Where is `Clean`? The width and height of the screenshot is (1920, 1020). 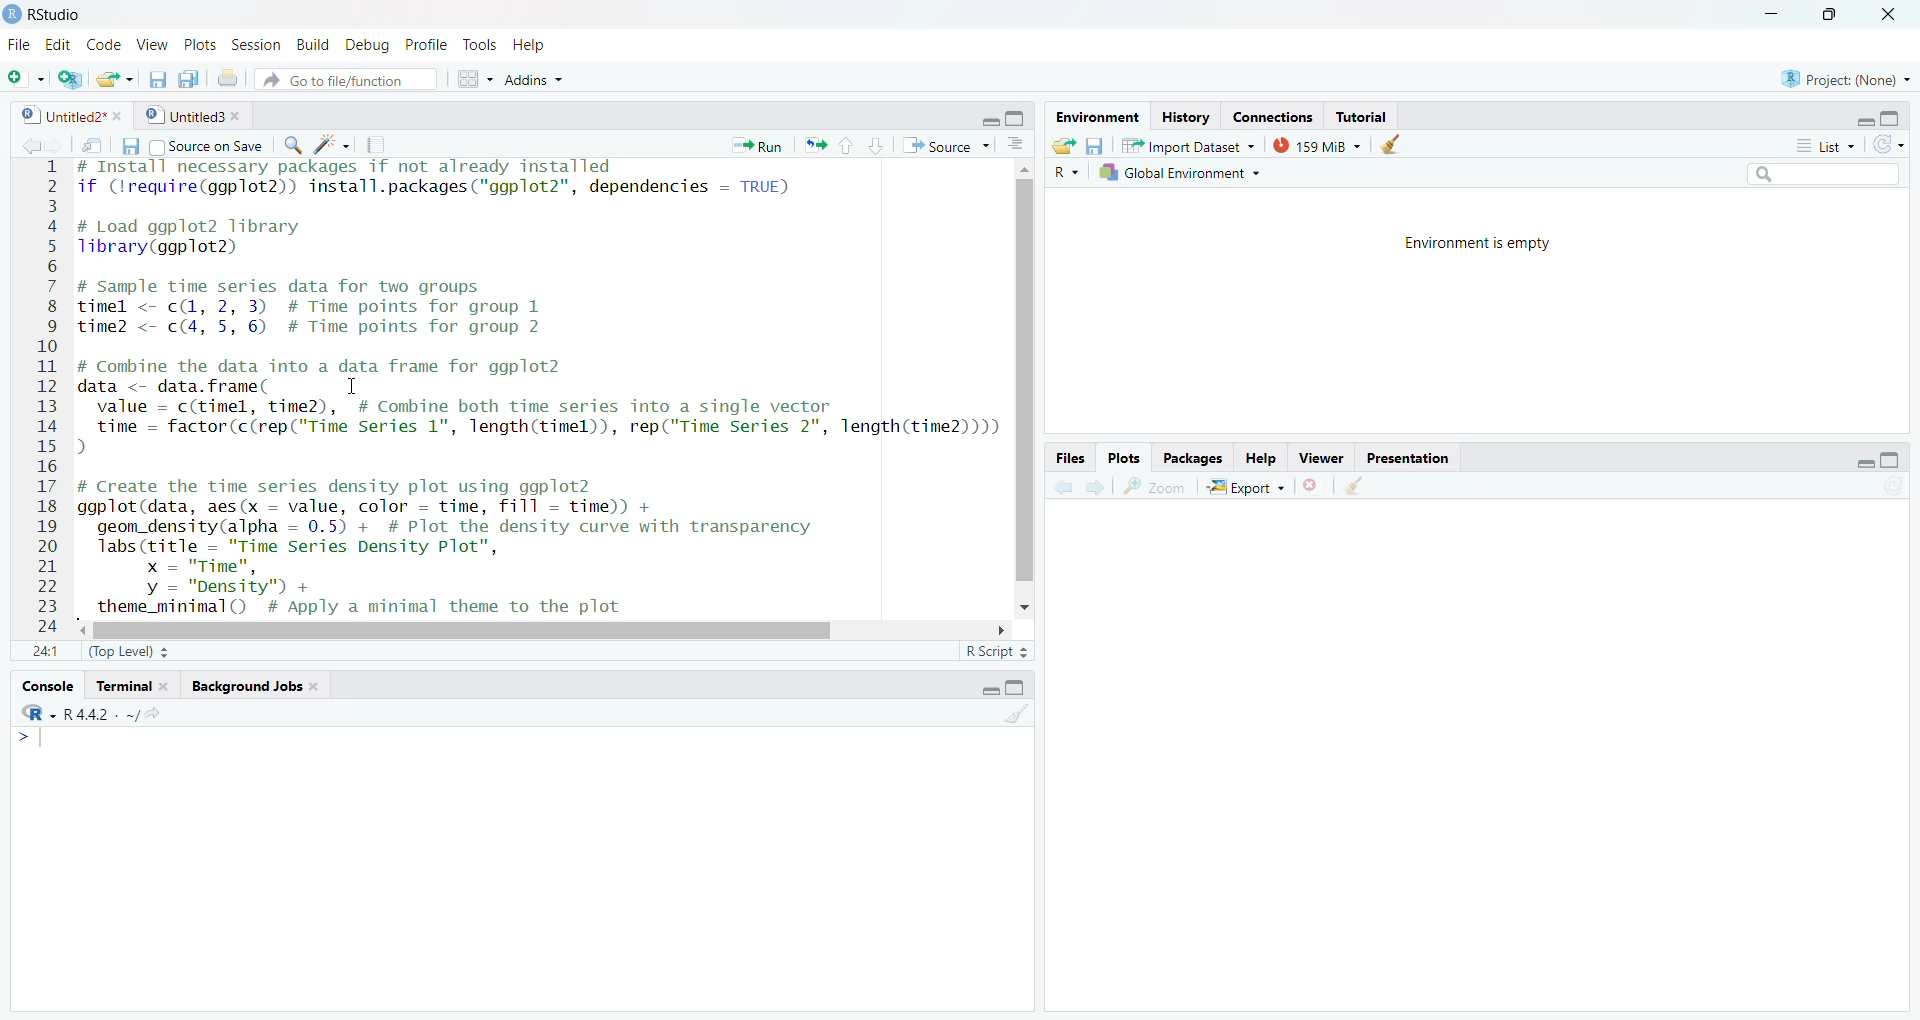
Clean is located at coordinates (1352, 485).